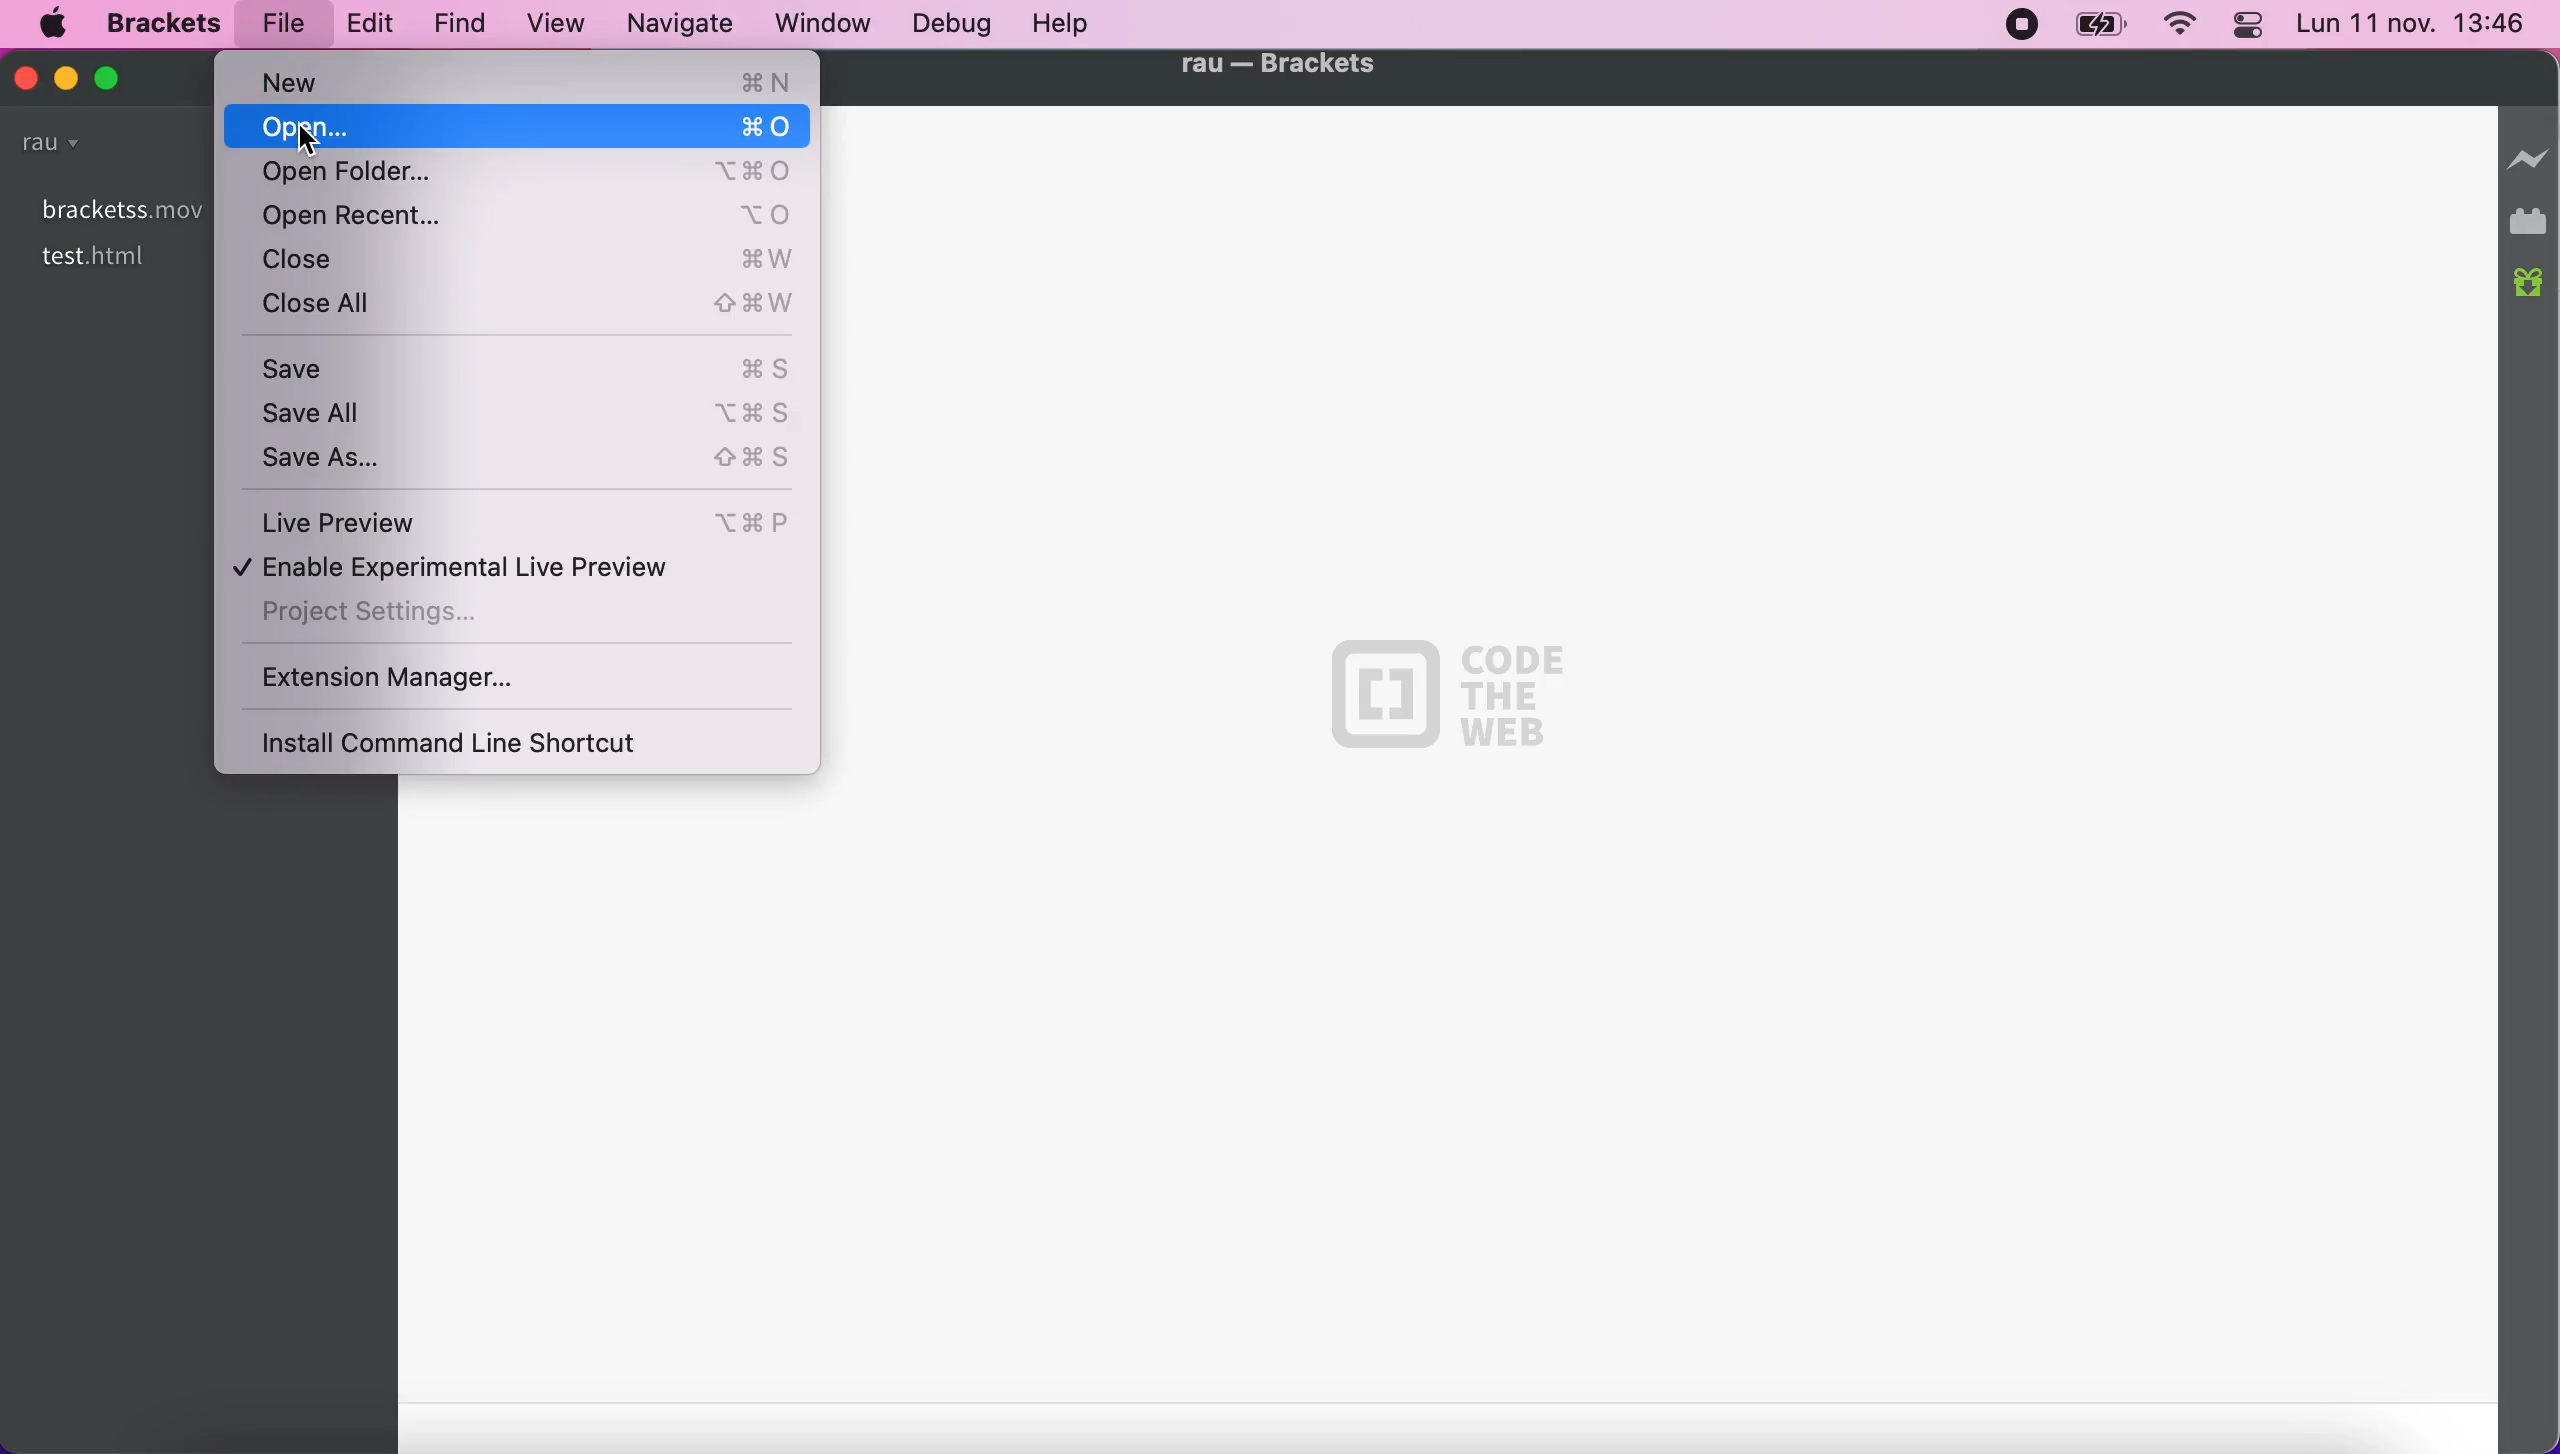 This screenshot has width=2560, height=1454. What do you see at coordinates (54, 26) in the screenshot?
I see `mac logo` at bounding box center [54, 26].